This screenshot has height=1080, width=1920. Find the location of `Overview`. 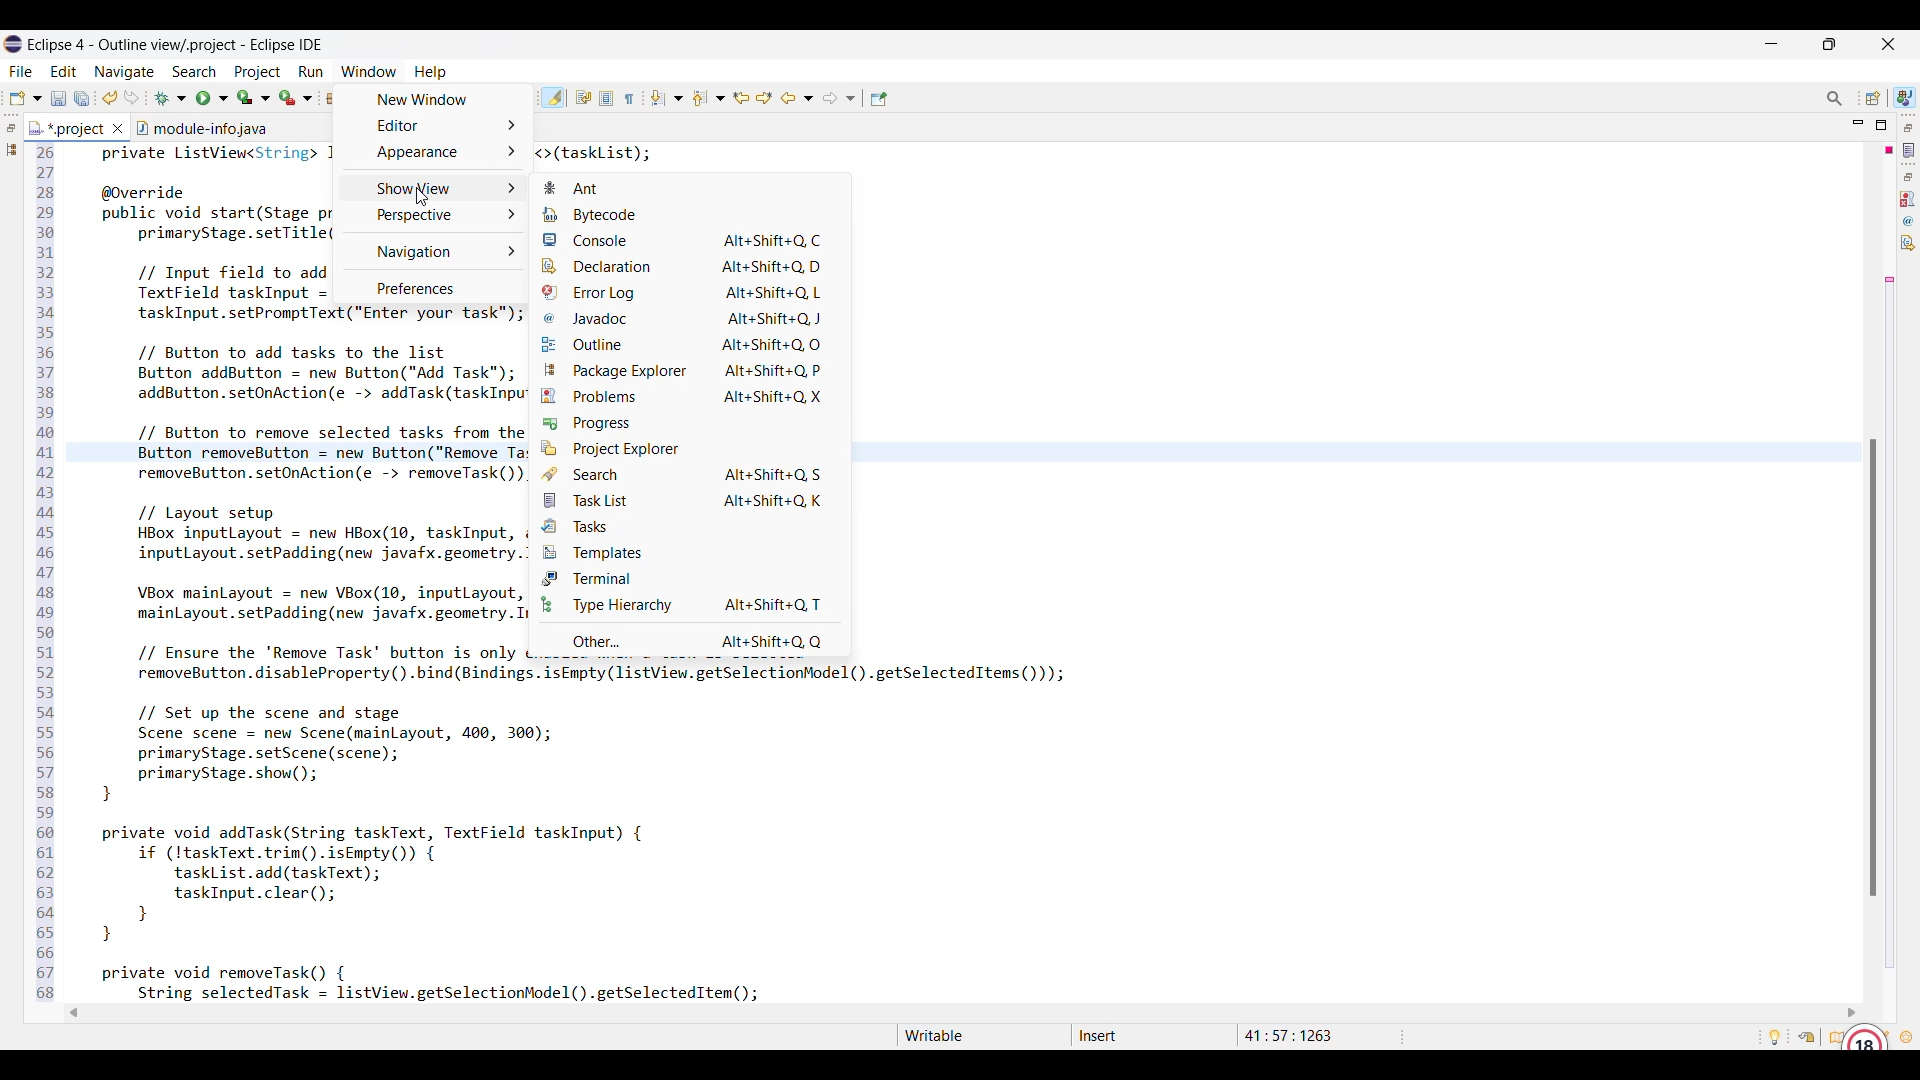

Overview is located at coordinates (1832, 1037).